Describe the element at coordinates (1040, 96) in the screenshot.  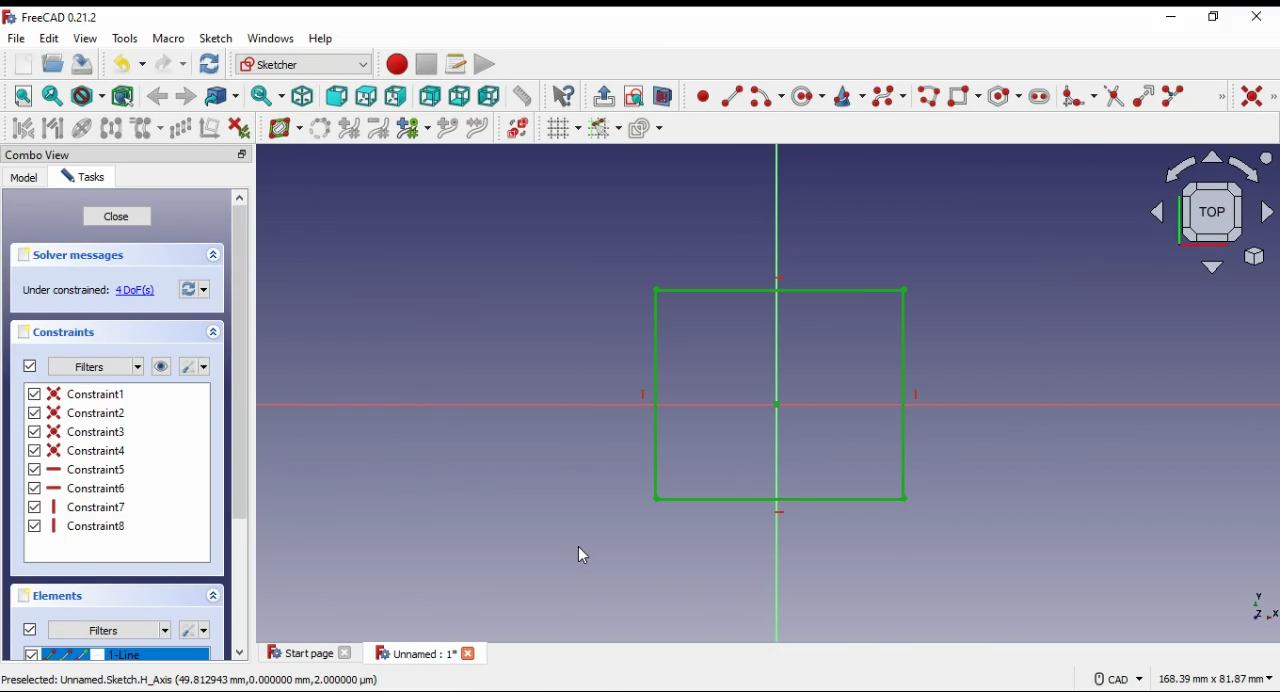
I see `create slot` at that location.